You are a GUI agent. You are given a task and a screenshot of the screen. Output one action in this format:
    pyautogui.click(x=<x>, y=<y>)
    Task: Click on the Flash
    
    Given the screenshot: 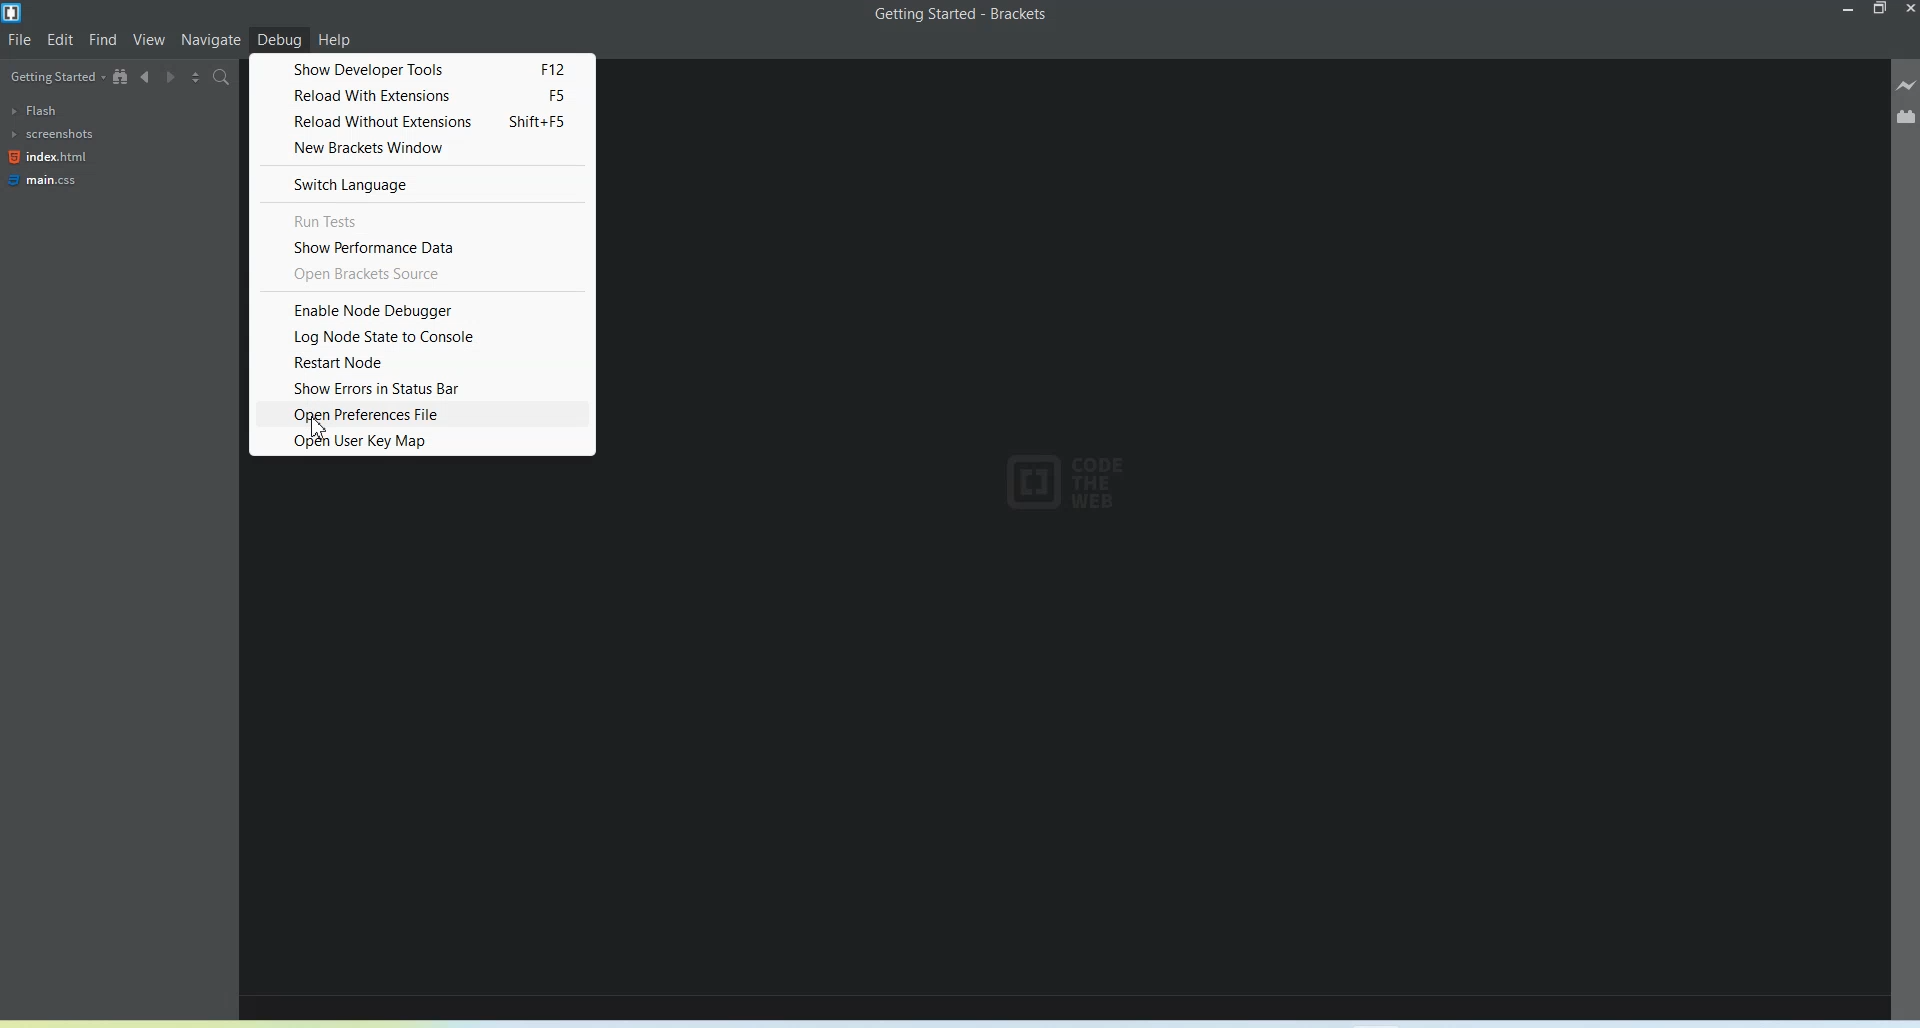 What is the action you would take?
    pyautogui.click(x=46, y=110)
    